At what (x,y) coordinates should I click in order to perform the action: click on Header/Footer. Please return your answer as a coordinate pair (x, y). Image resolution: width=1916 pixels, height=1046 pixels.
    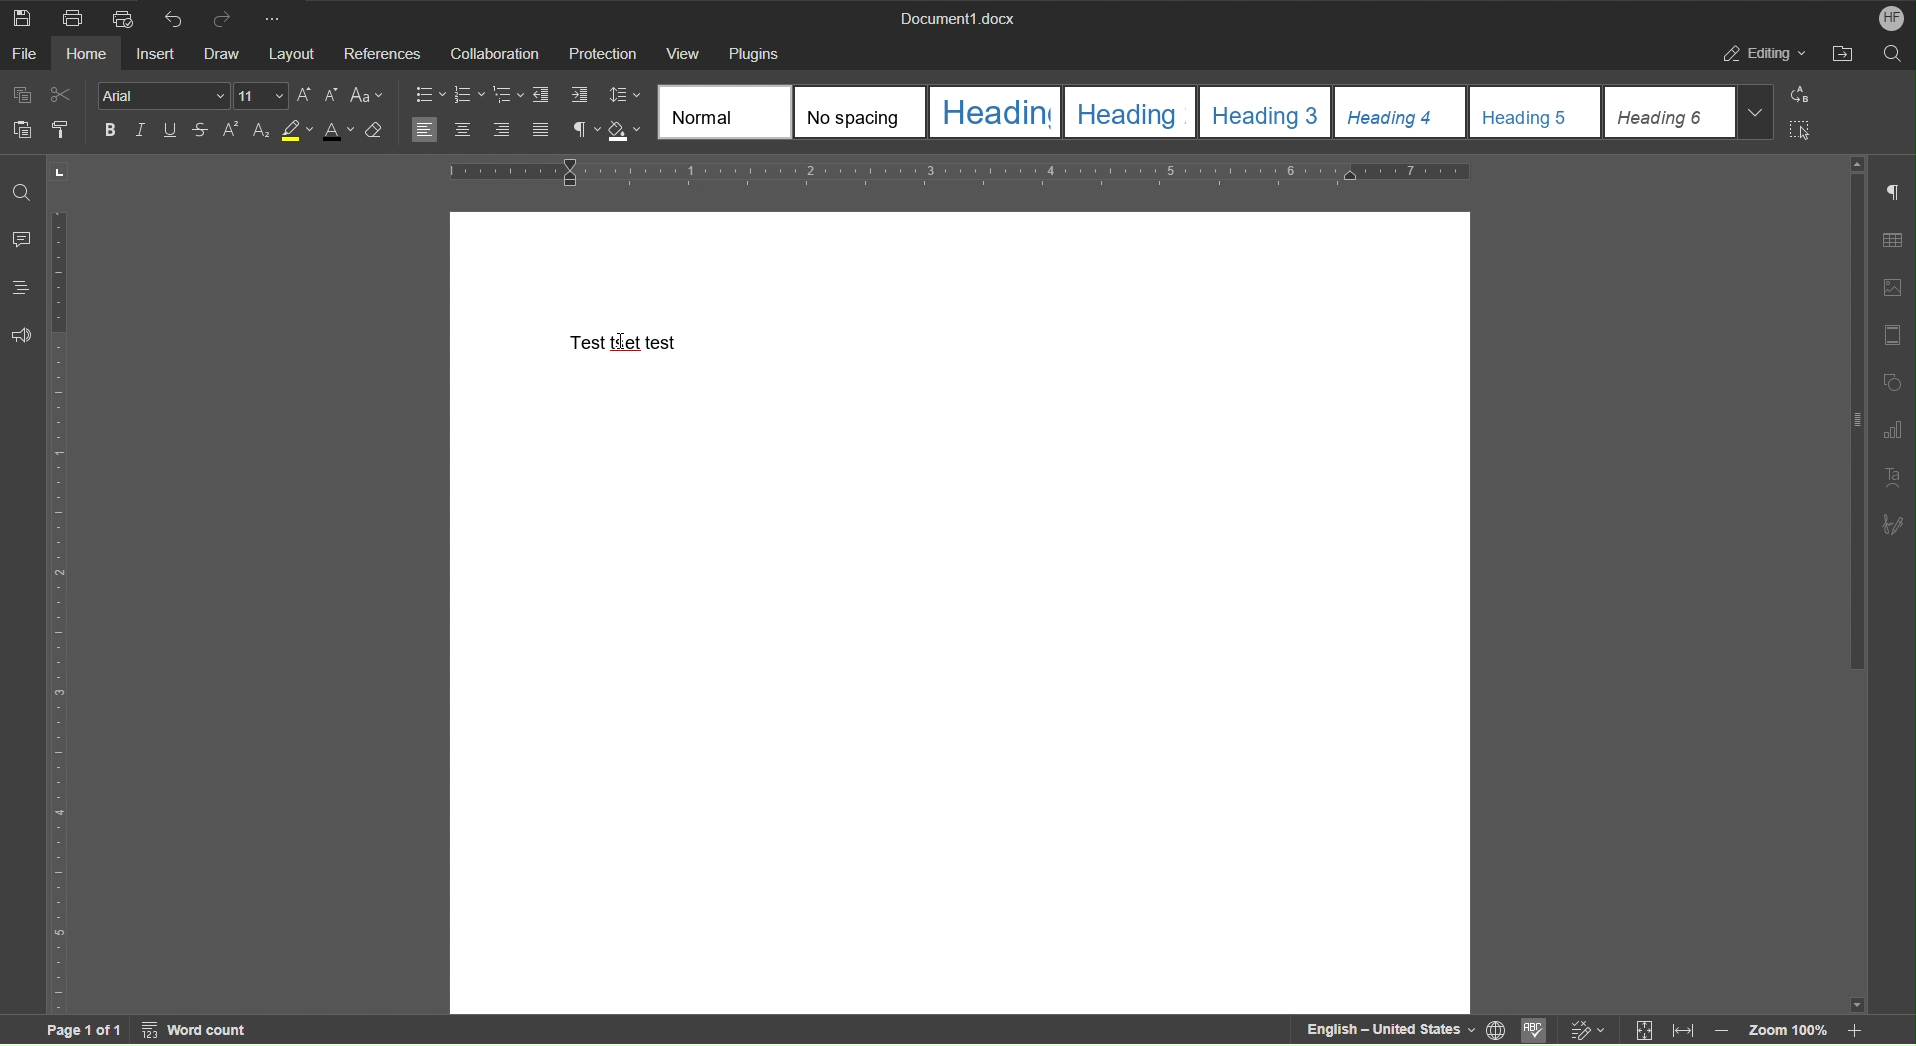
    Looking at the image, I should click on (1894, 335).